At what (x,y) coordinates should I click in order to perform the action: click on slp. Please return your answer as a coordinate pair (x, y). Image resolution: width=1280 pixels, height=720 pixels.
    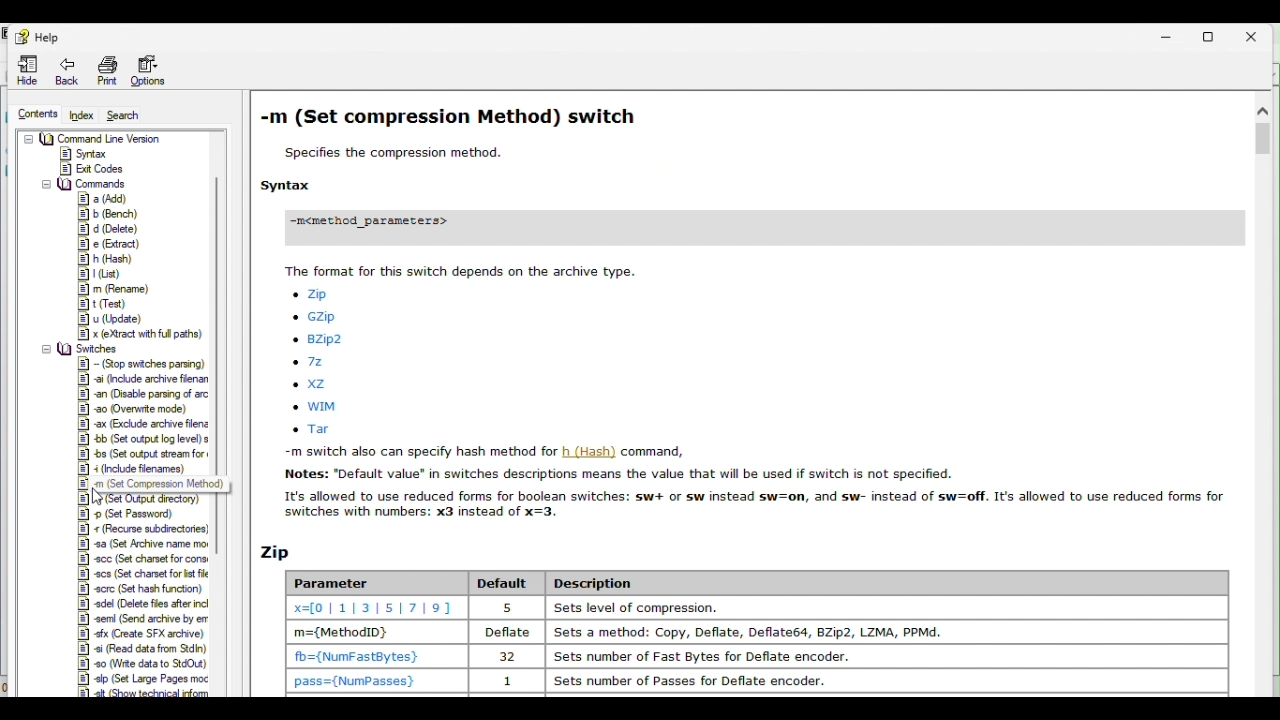
    Looking at the image, I should click on (141, 679).